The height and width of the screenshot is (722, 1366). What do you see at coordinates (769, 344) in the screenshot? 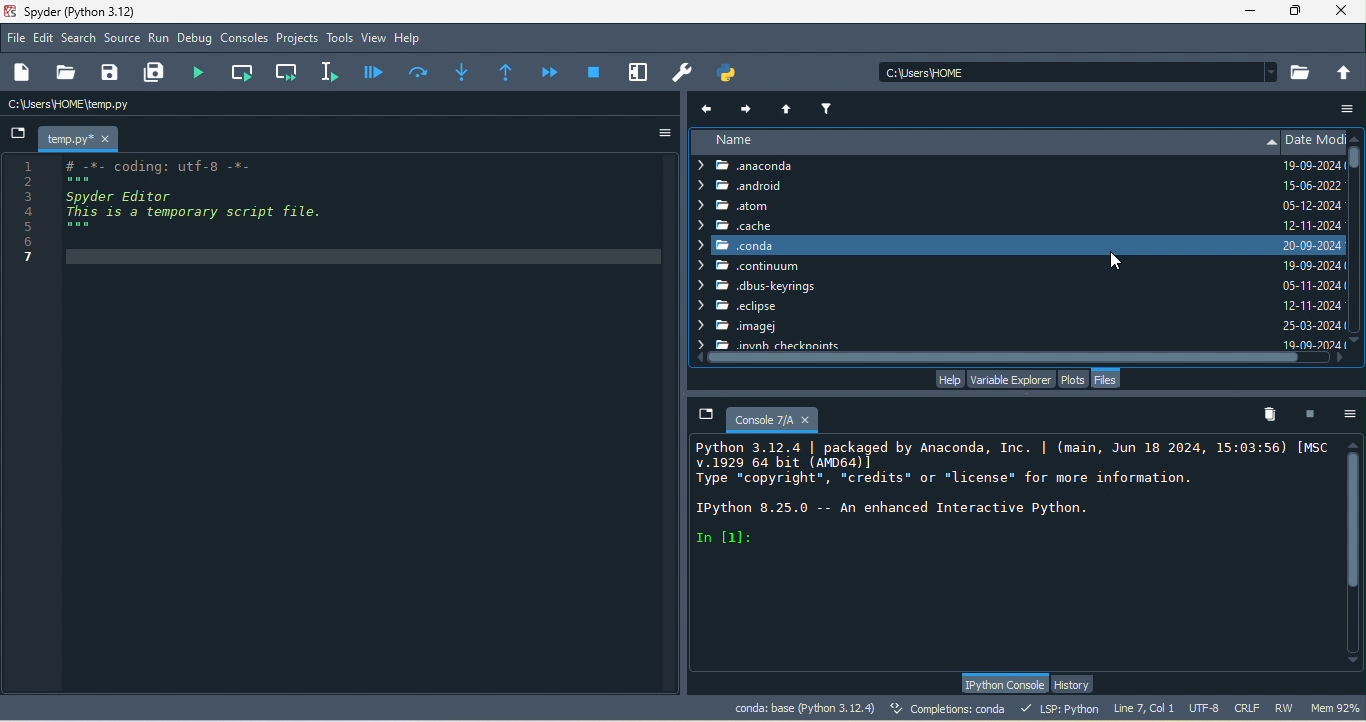
I see `checkpoints` at bounding box center [769, 344].